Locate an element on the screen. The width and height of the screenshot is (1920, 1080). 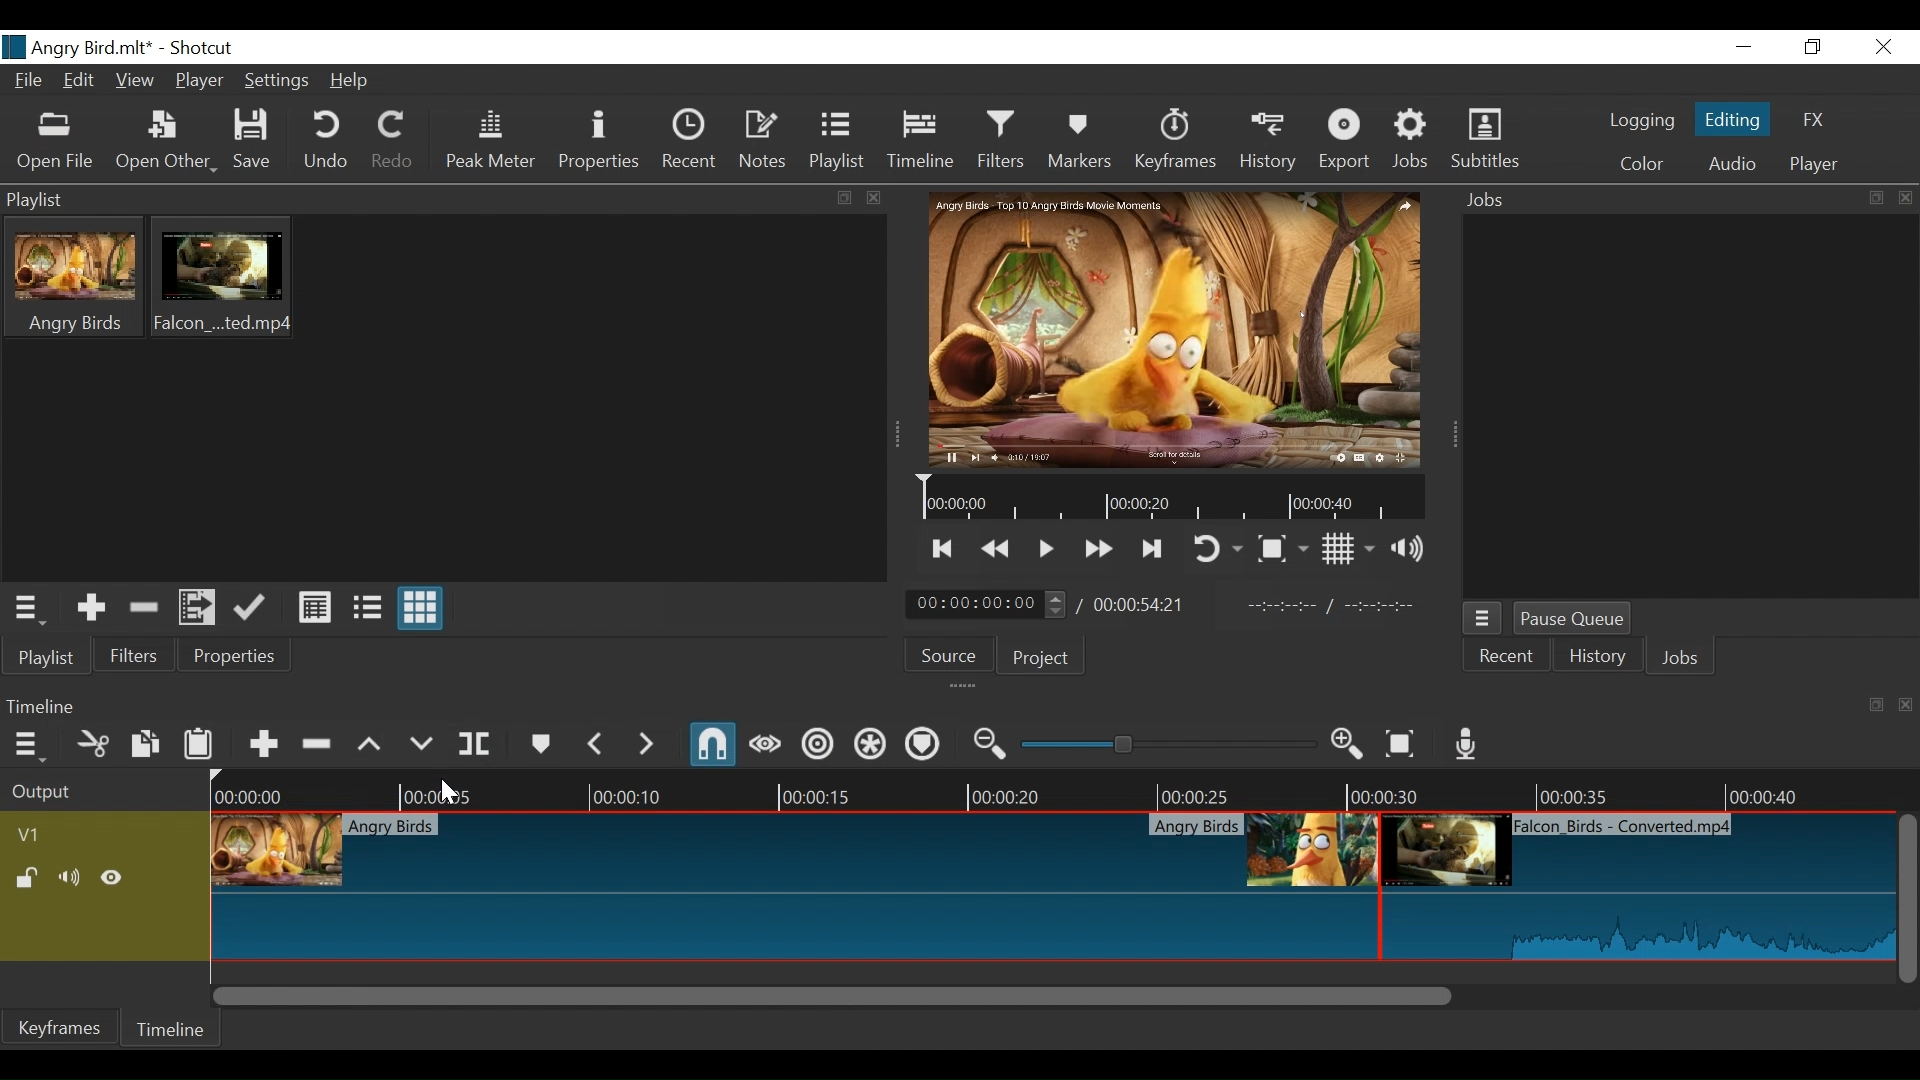
 is located at coordinates (543, 744).